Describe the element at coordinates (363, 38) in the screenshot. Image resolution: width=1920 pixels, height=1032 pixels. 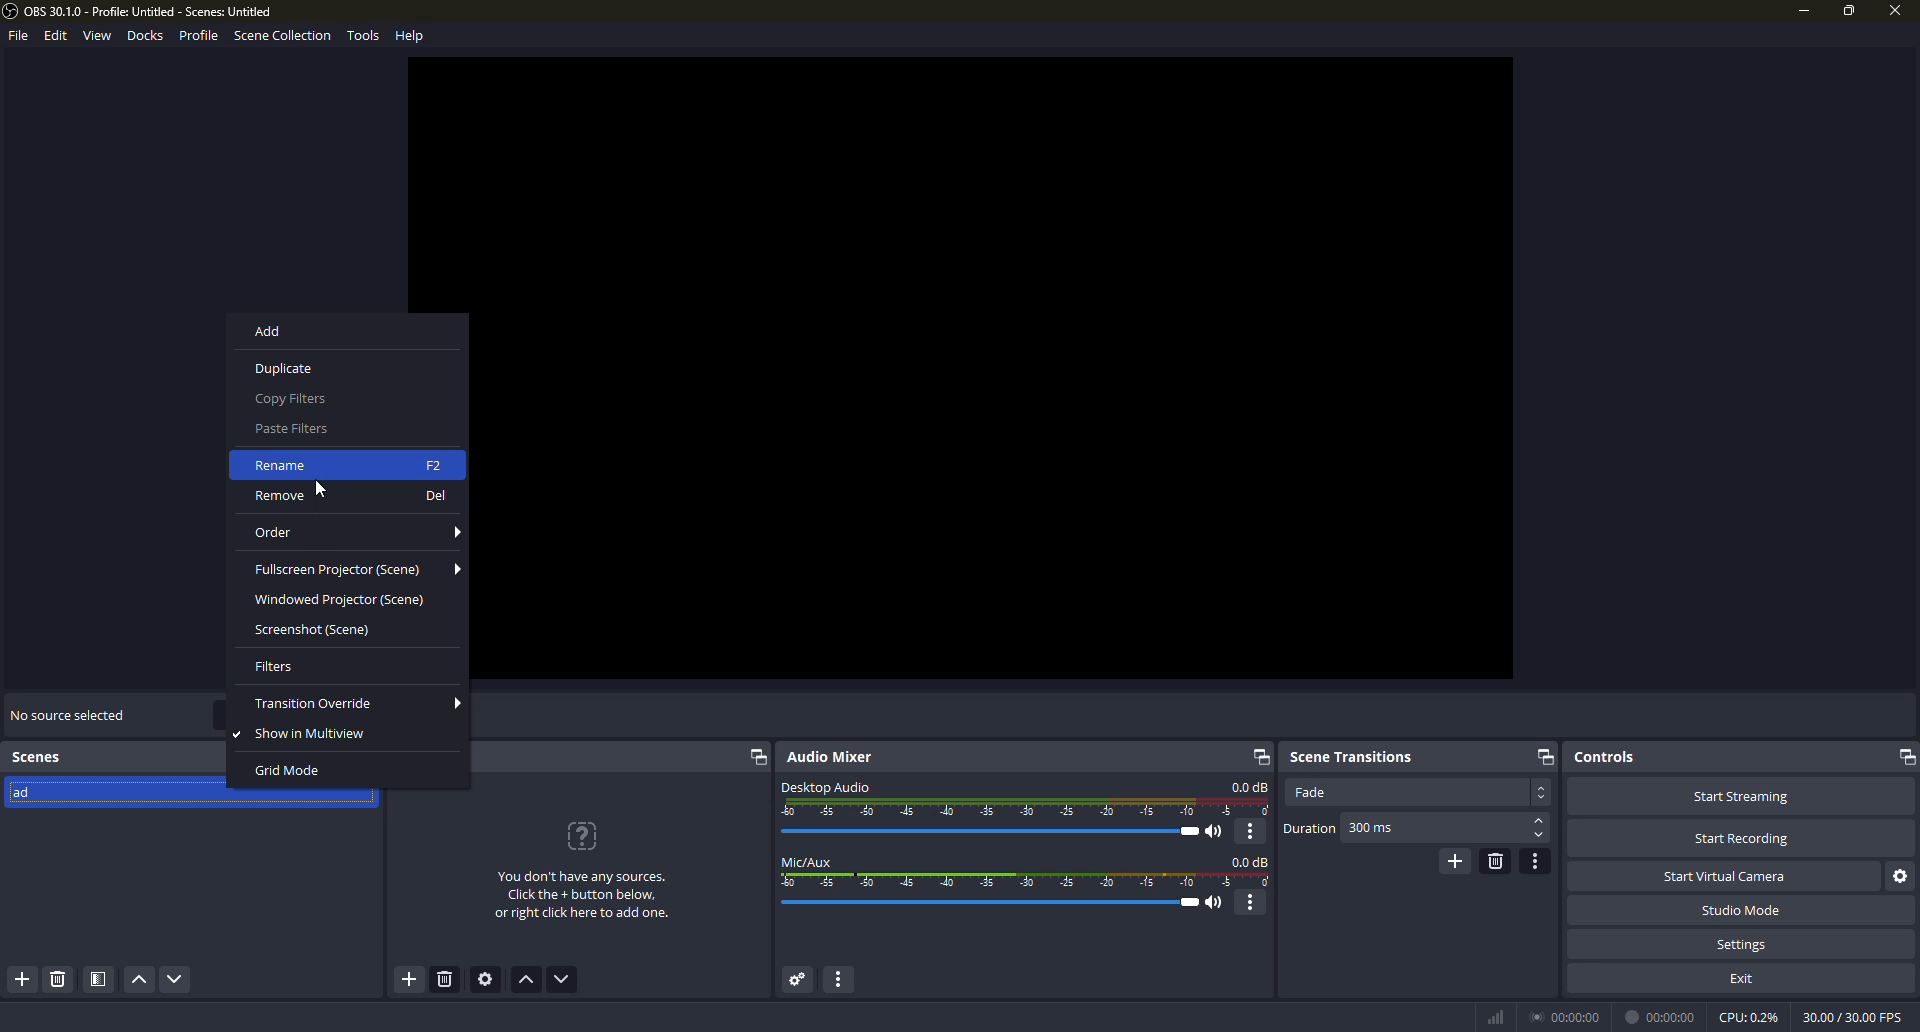
I see `tools` at that location.